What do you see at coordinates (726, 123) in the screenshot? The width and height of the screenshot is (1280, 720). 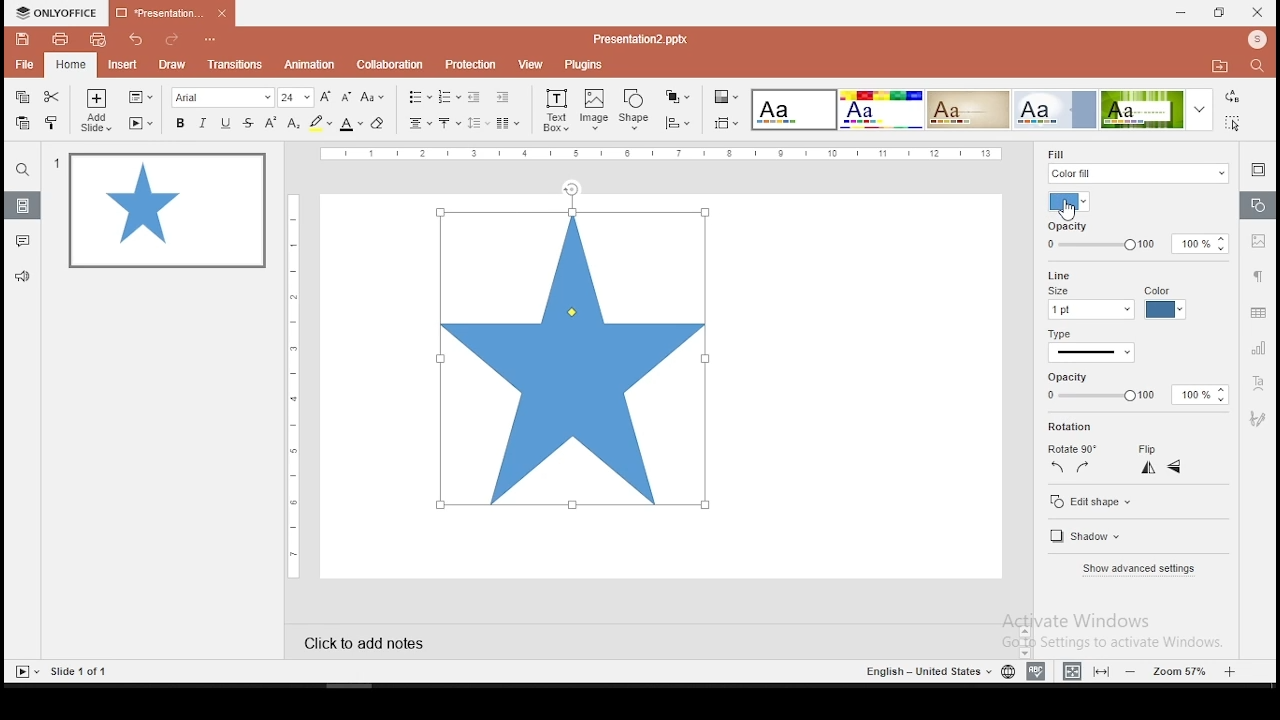 I see `select slide size` at bounding box center [726, 123].